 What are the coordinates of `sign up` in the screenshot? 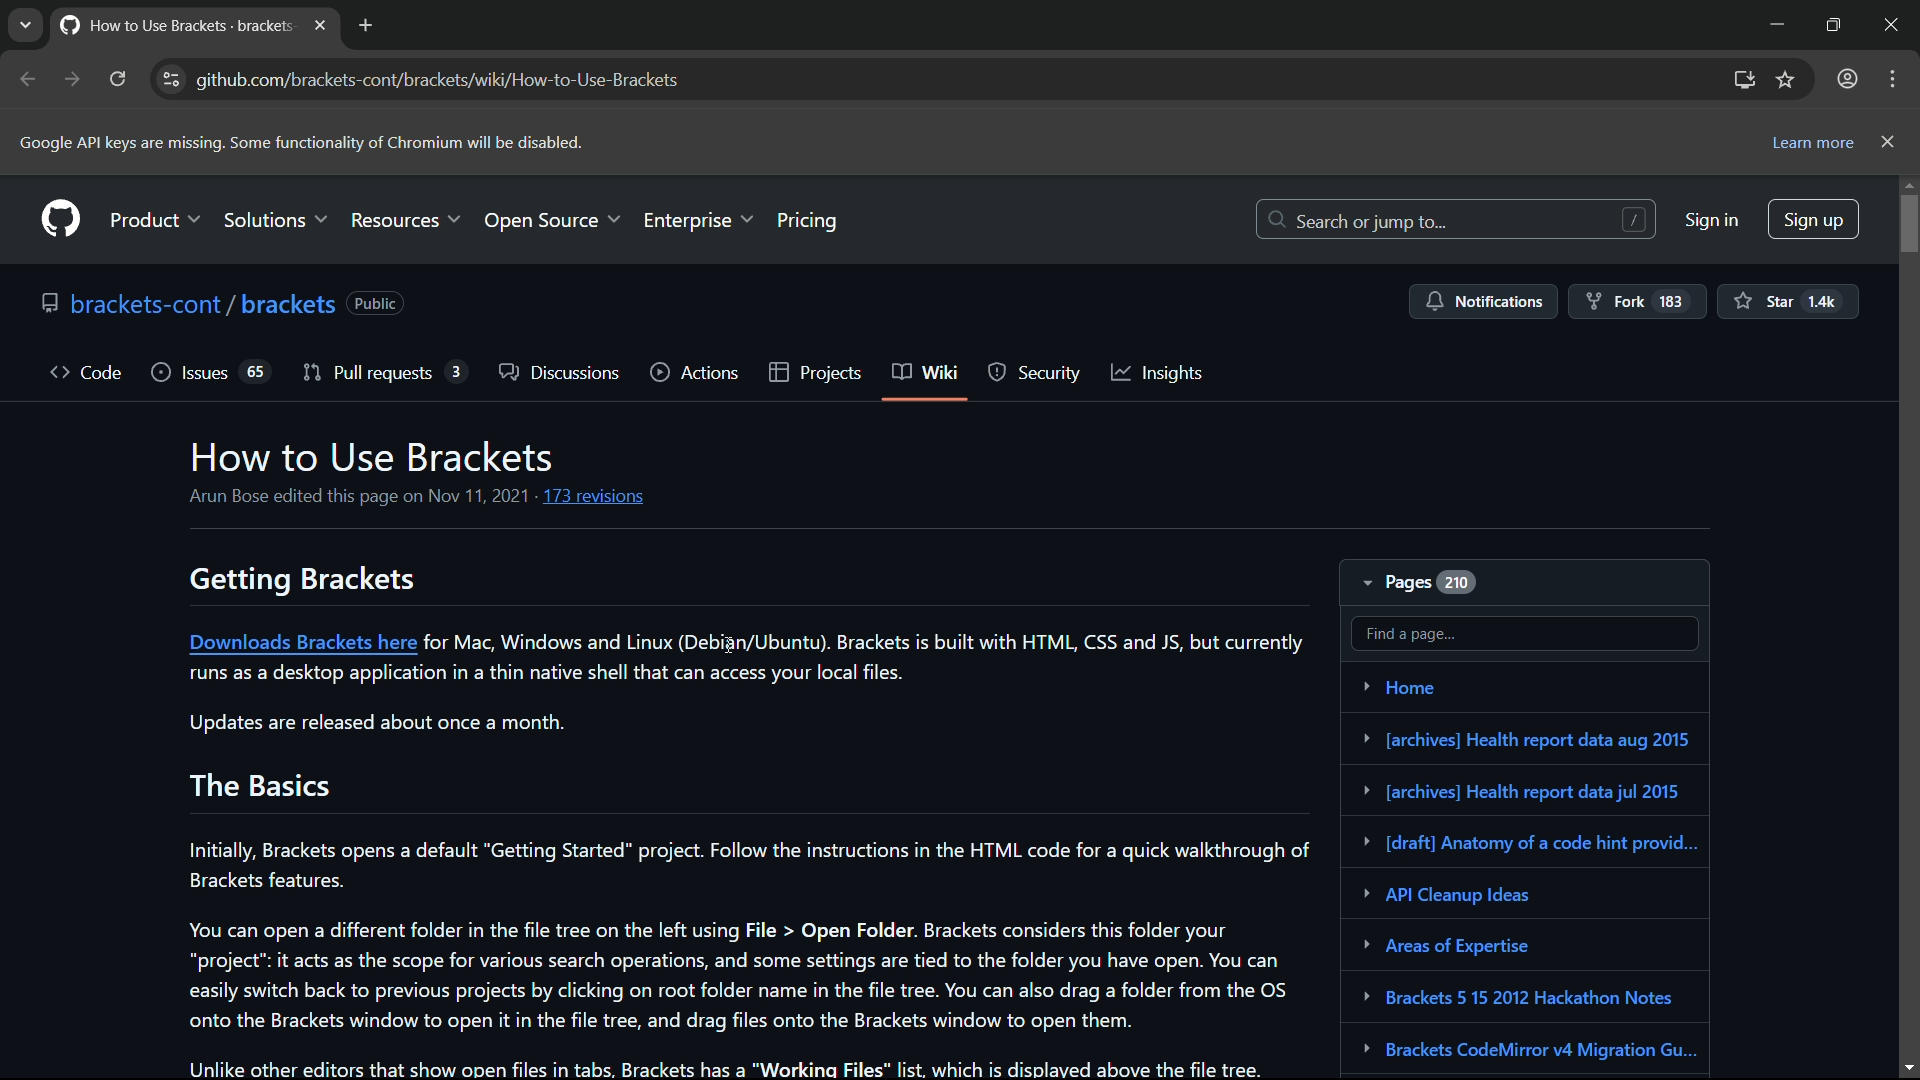 It's located at (1816, 218).